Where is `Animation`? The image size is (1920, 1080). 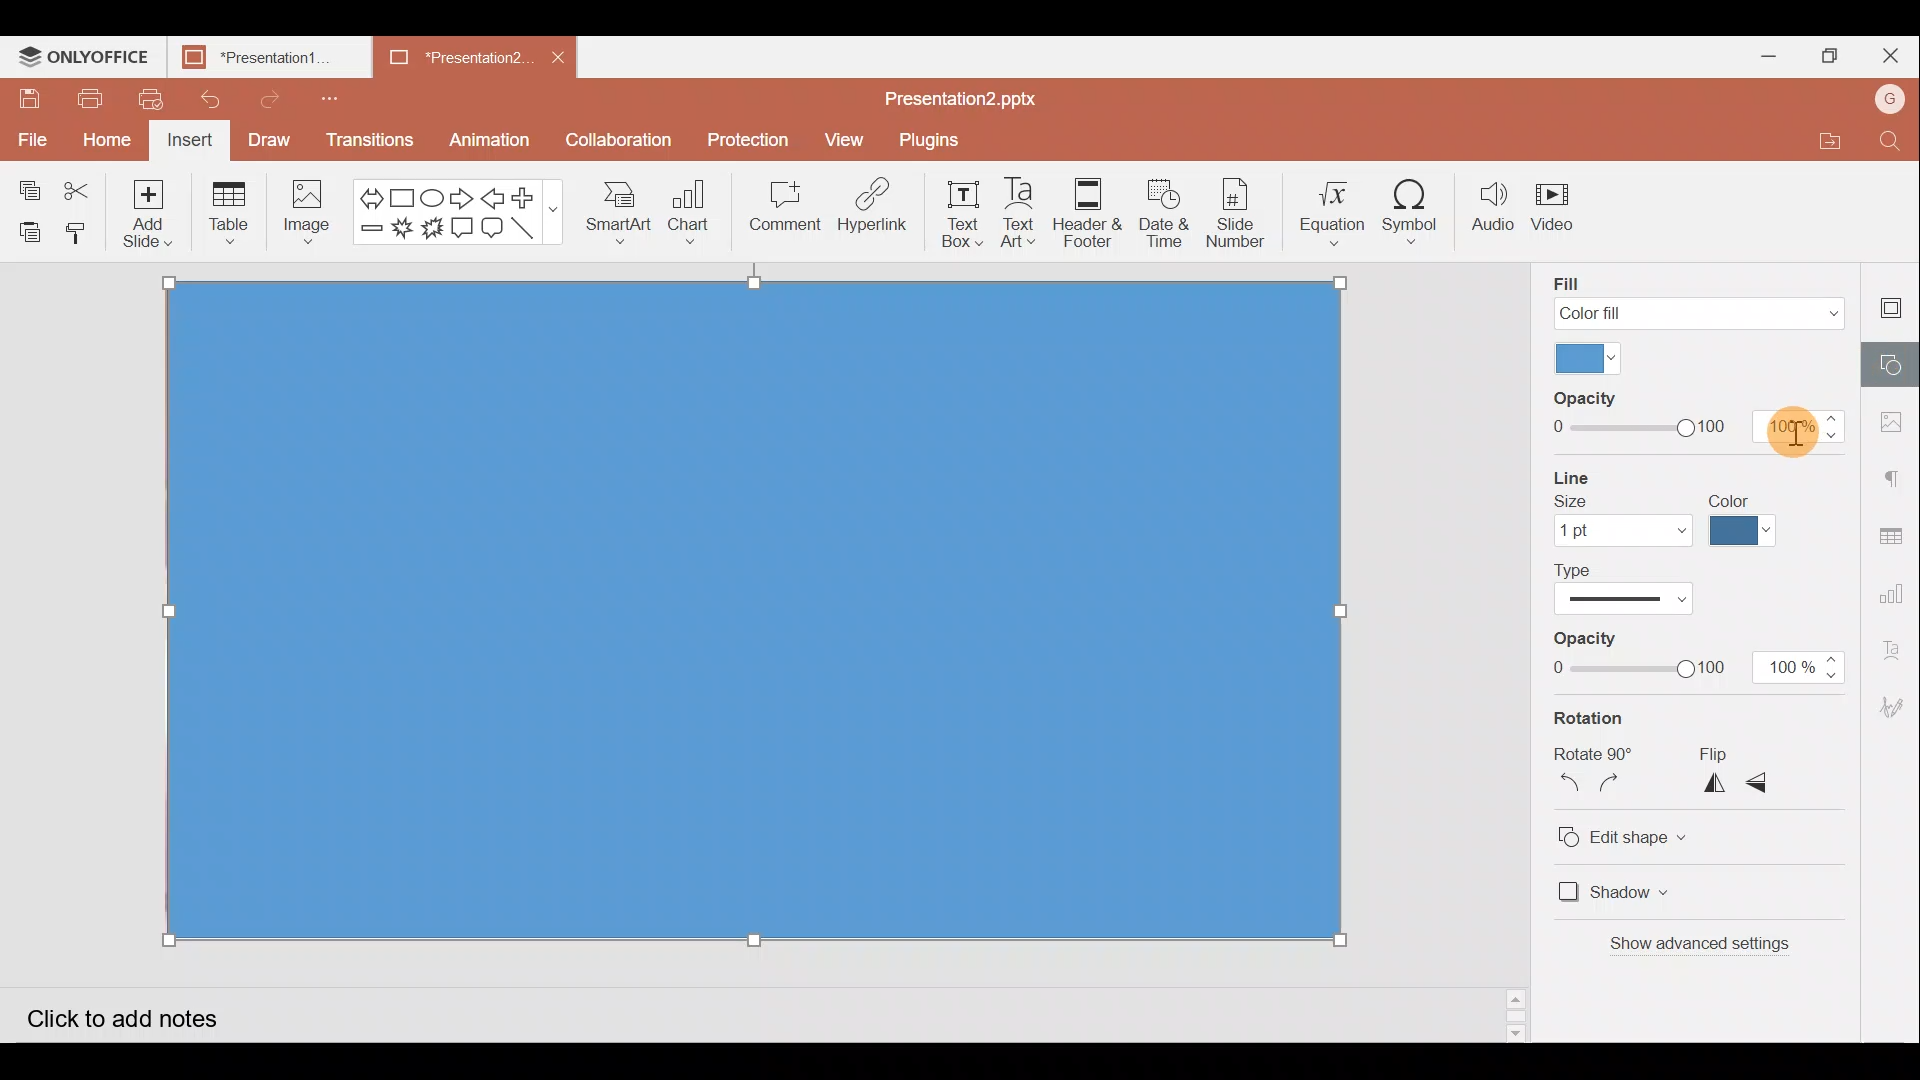
Animation is located at coordinates (497, 136).